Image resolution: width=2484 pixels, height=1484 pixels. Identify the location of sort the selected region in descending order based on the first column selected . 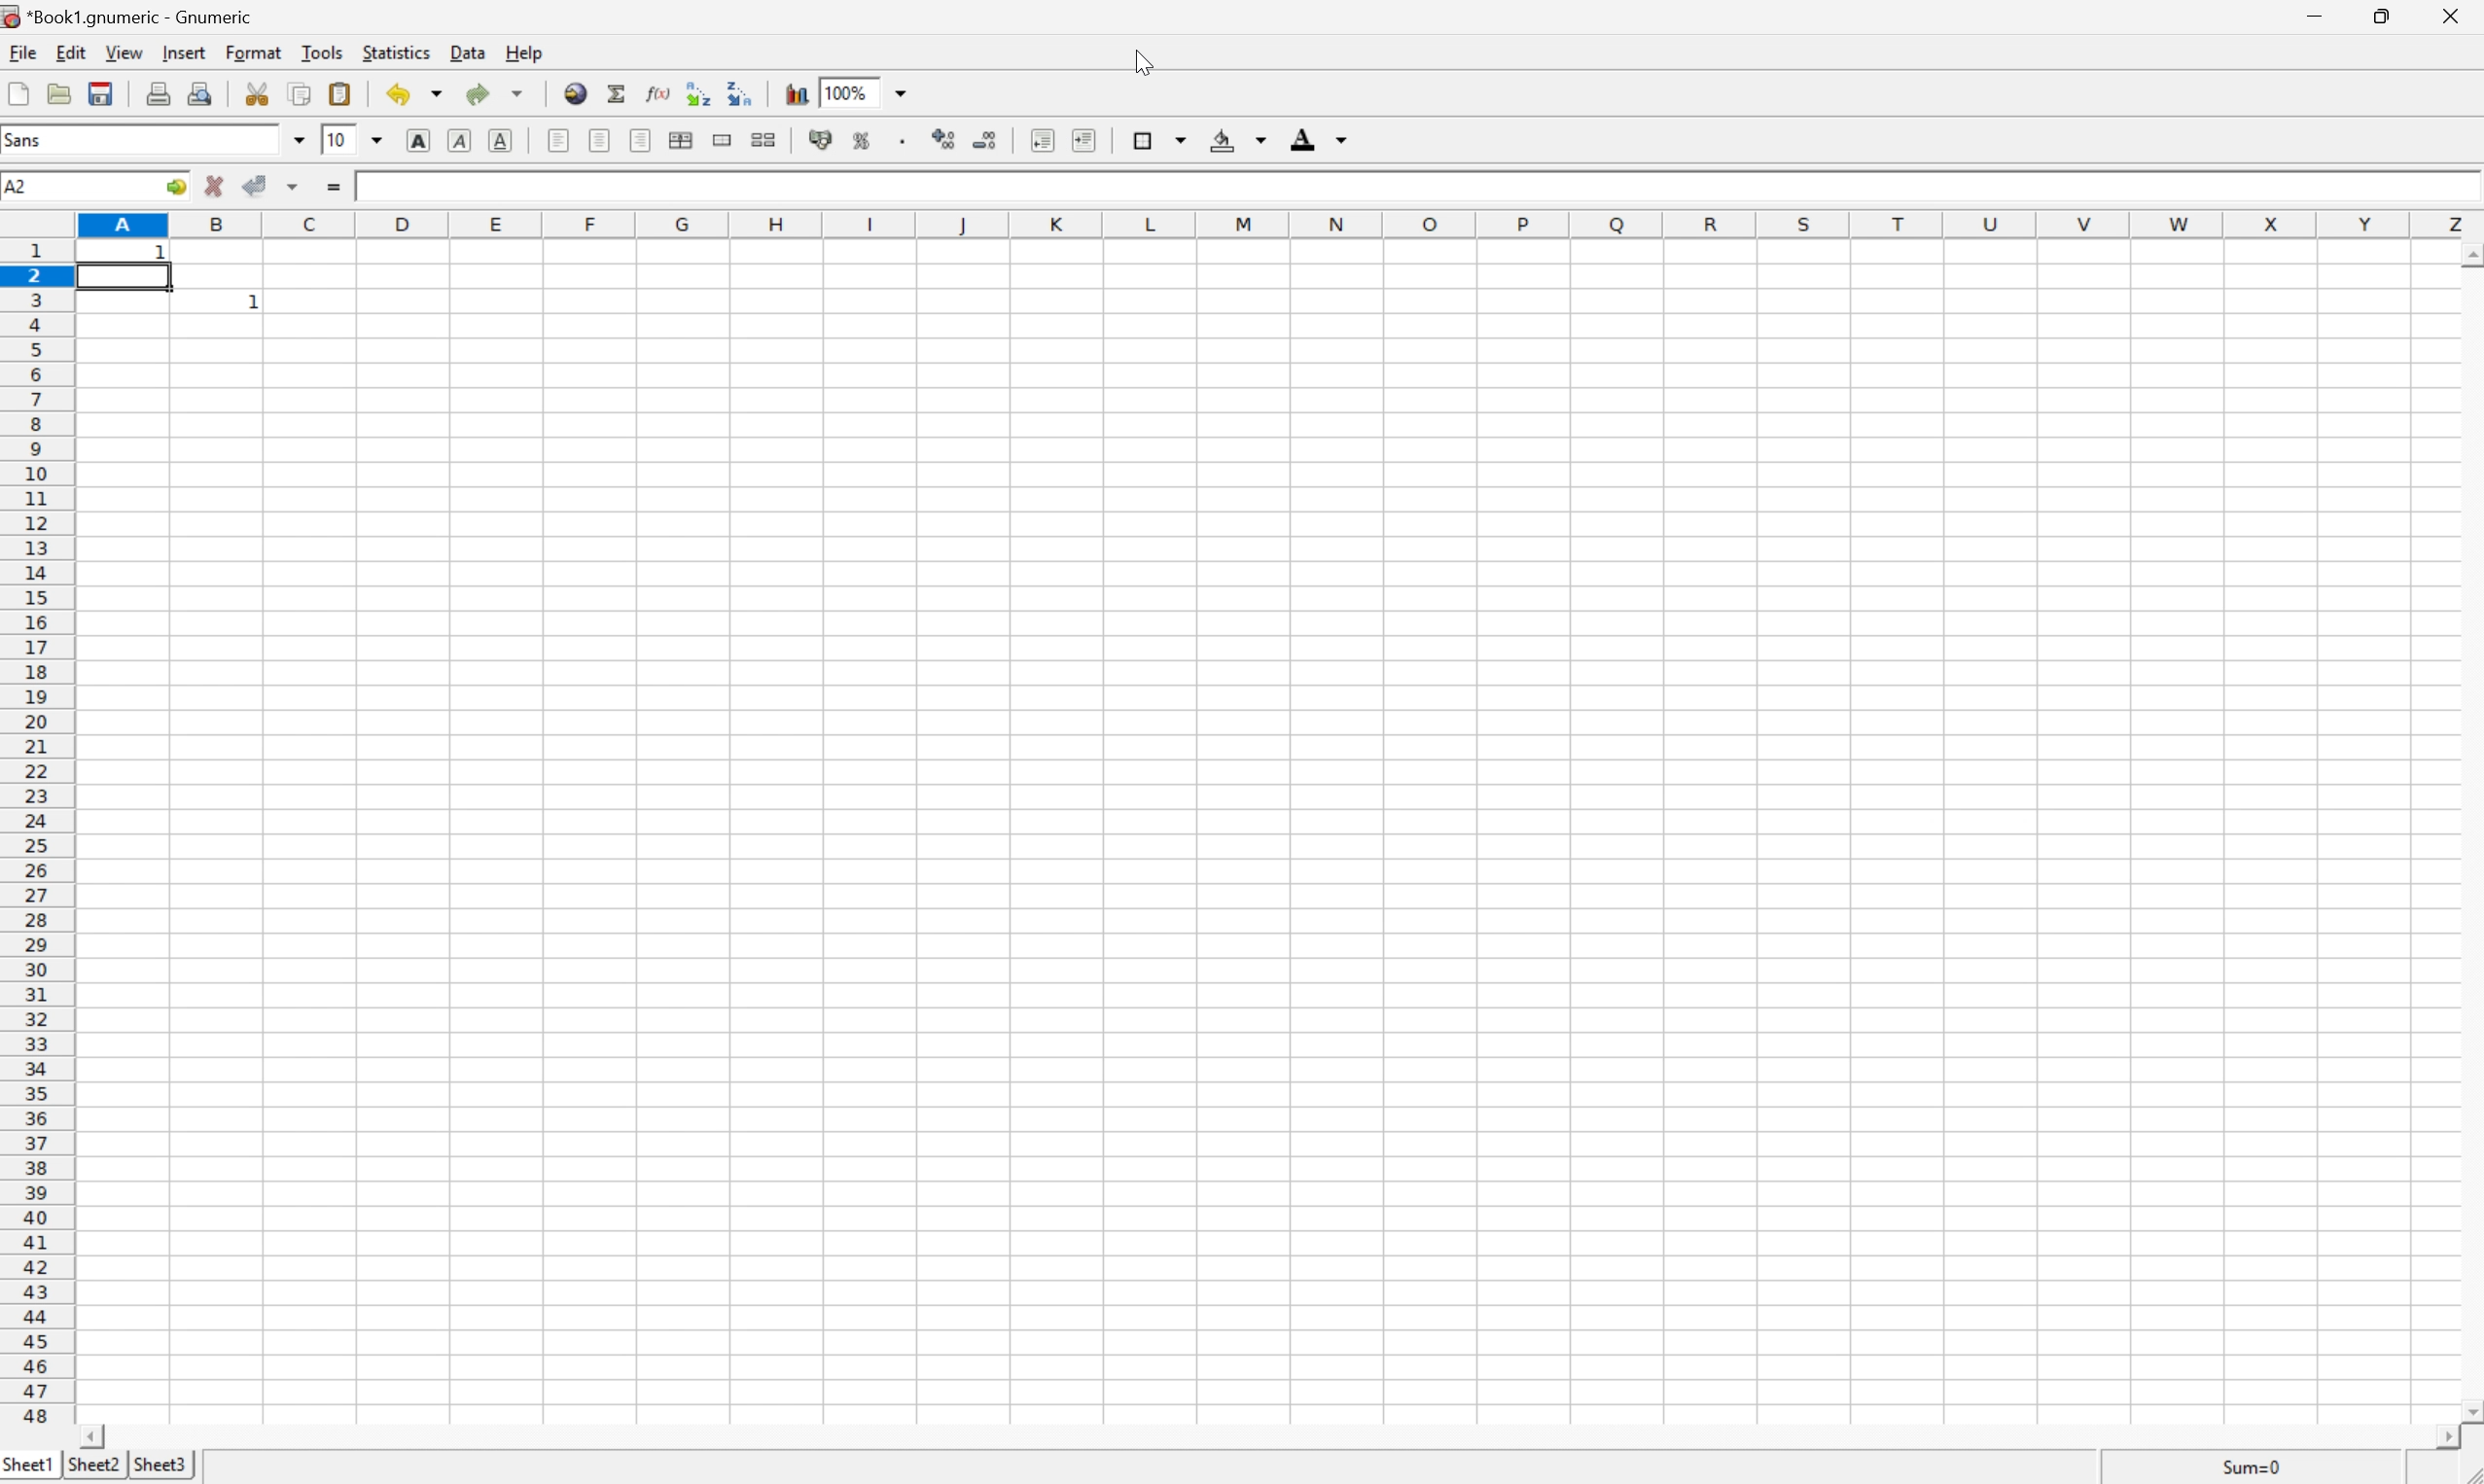
(744, 92).